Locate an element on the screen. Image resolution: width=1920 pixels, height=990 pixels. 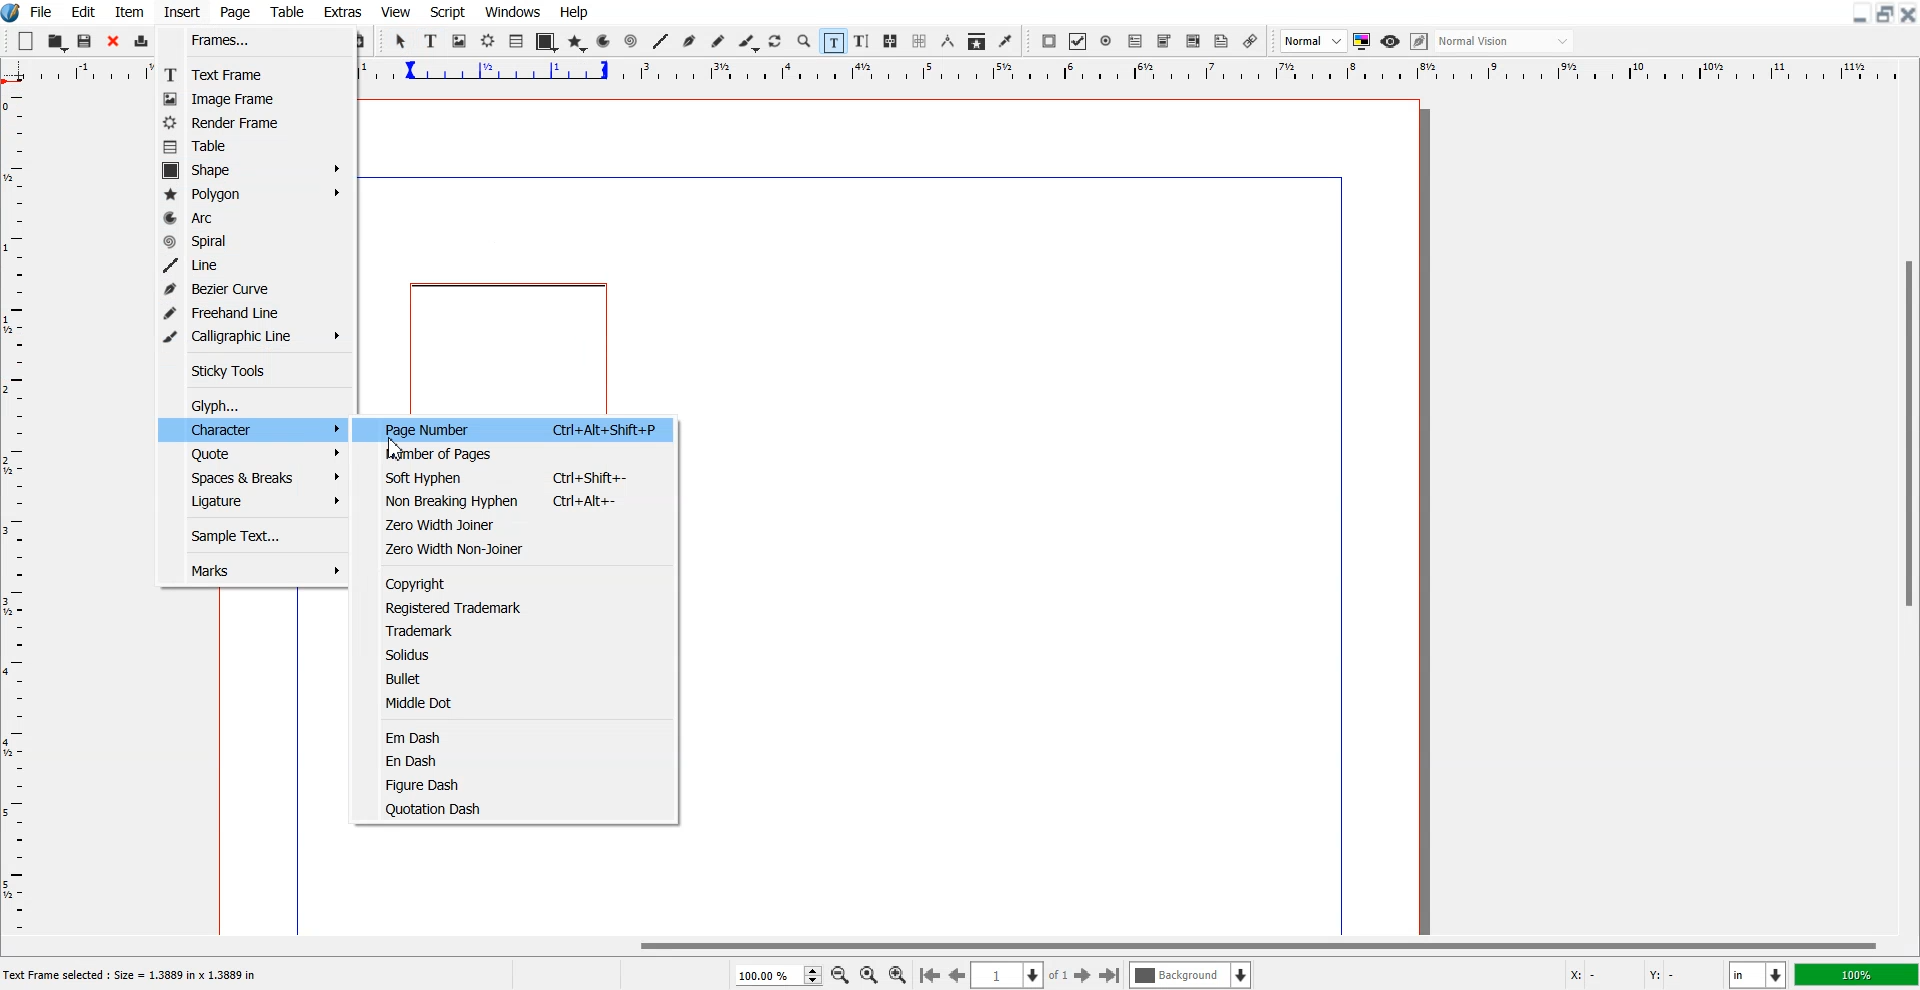
Zero Width Non-Joiner is located at coordinates (523, 548).